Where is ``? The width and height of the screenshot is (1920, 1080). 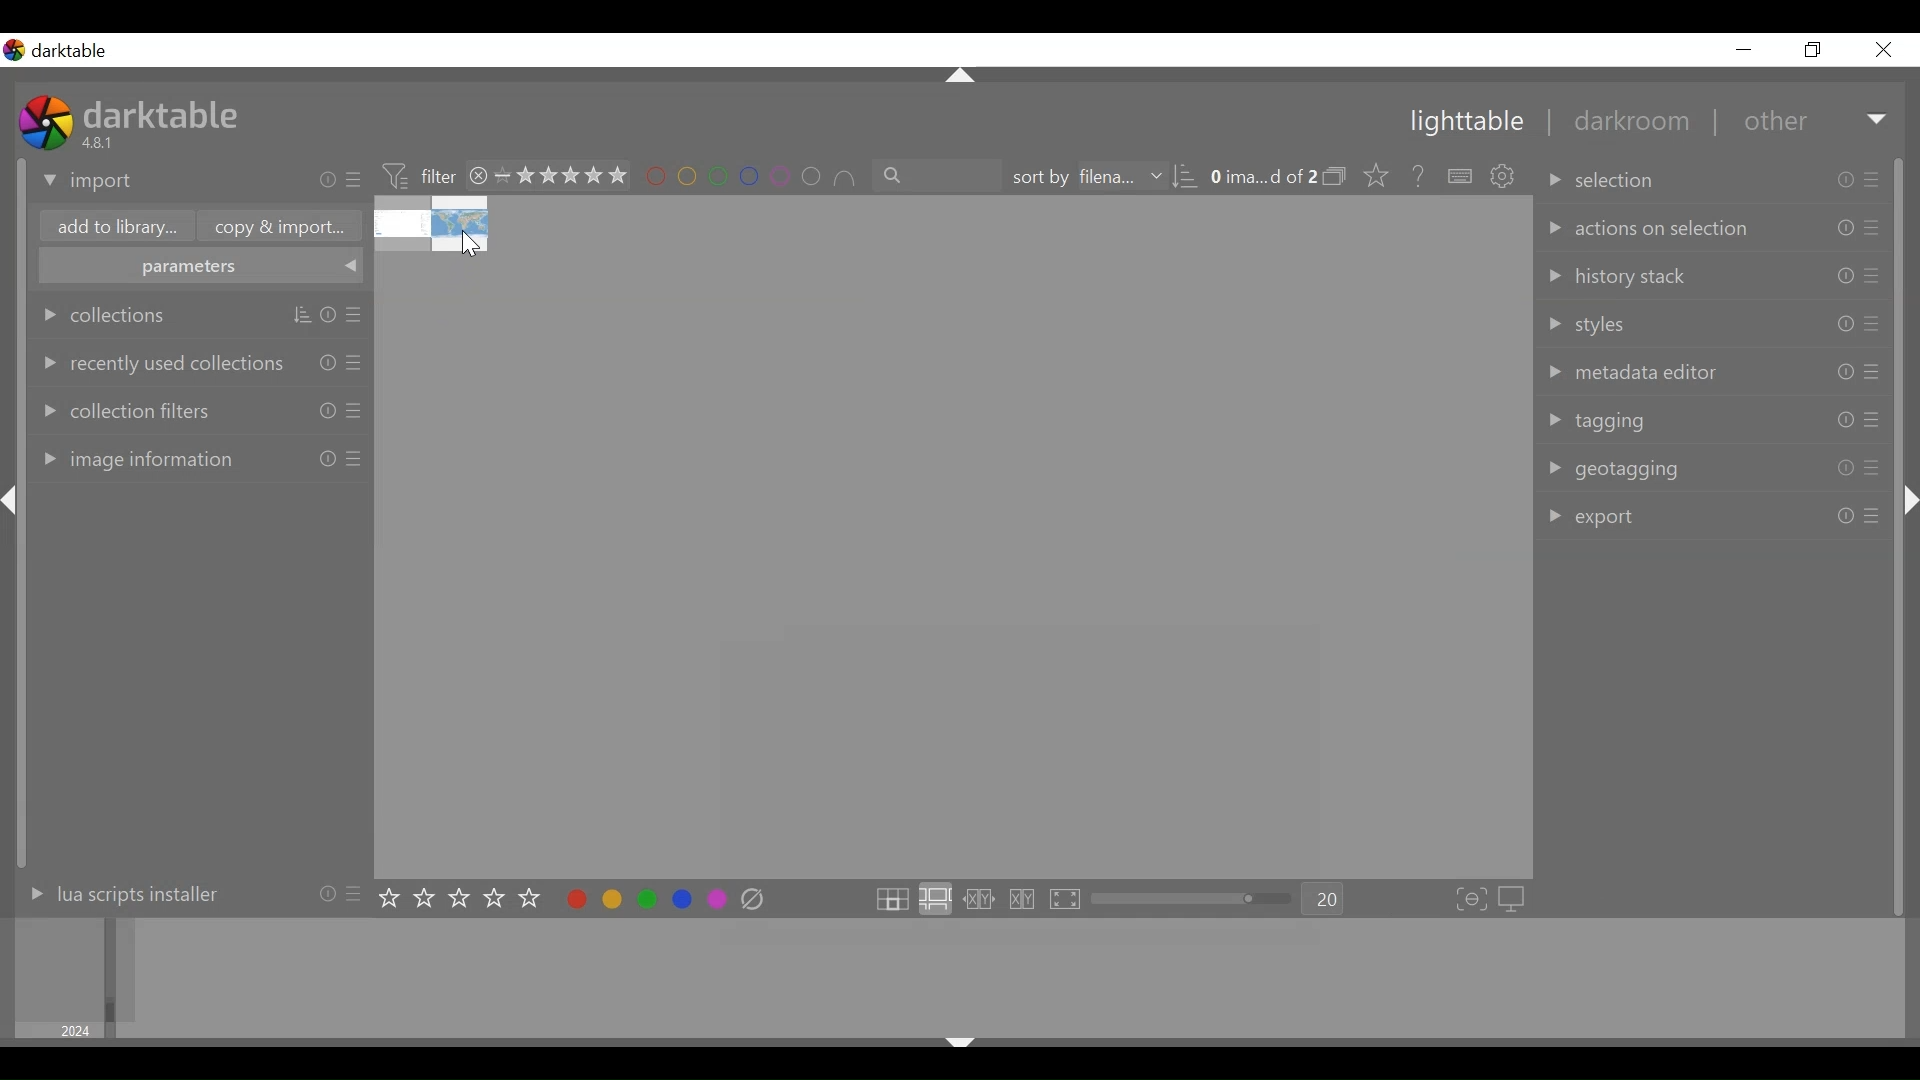
 is located at coordinates (1906, 503).